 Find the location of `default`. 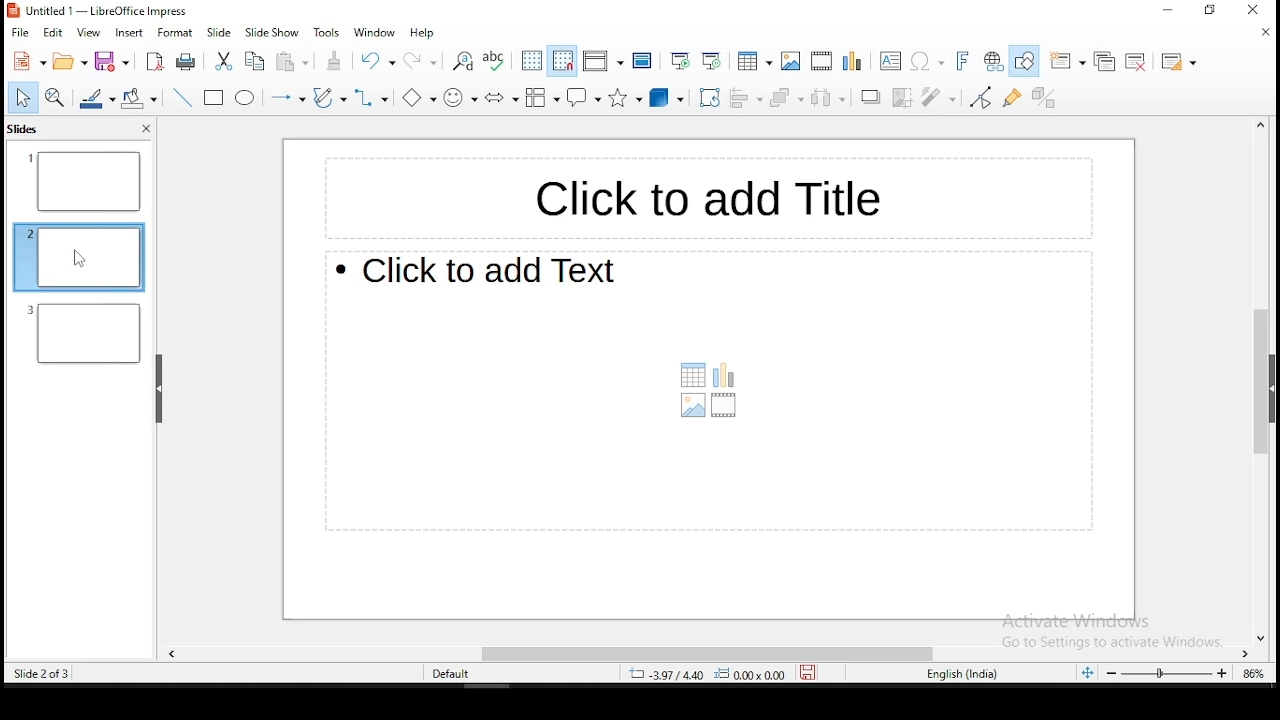

default is located at coordinates (453, 675).